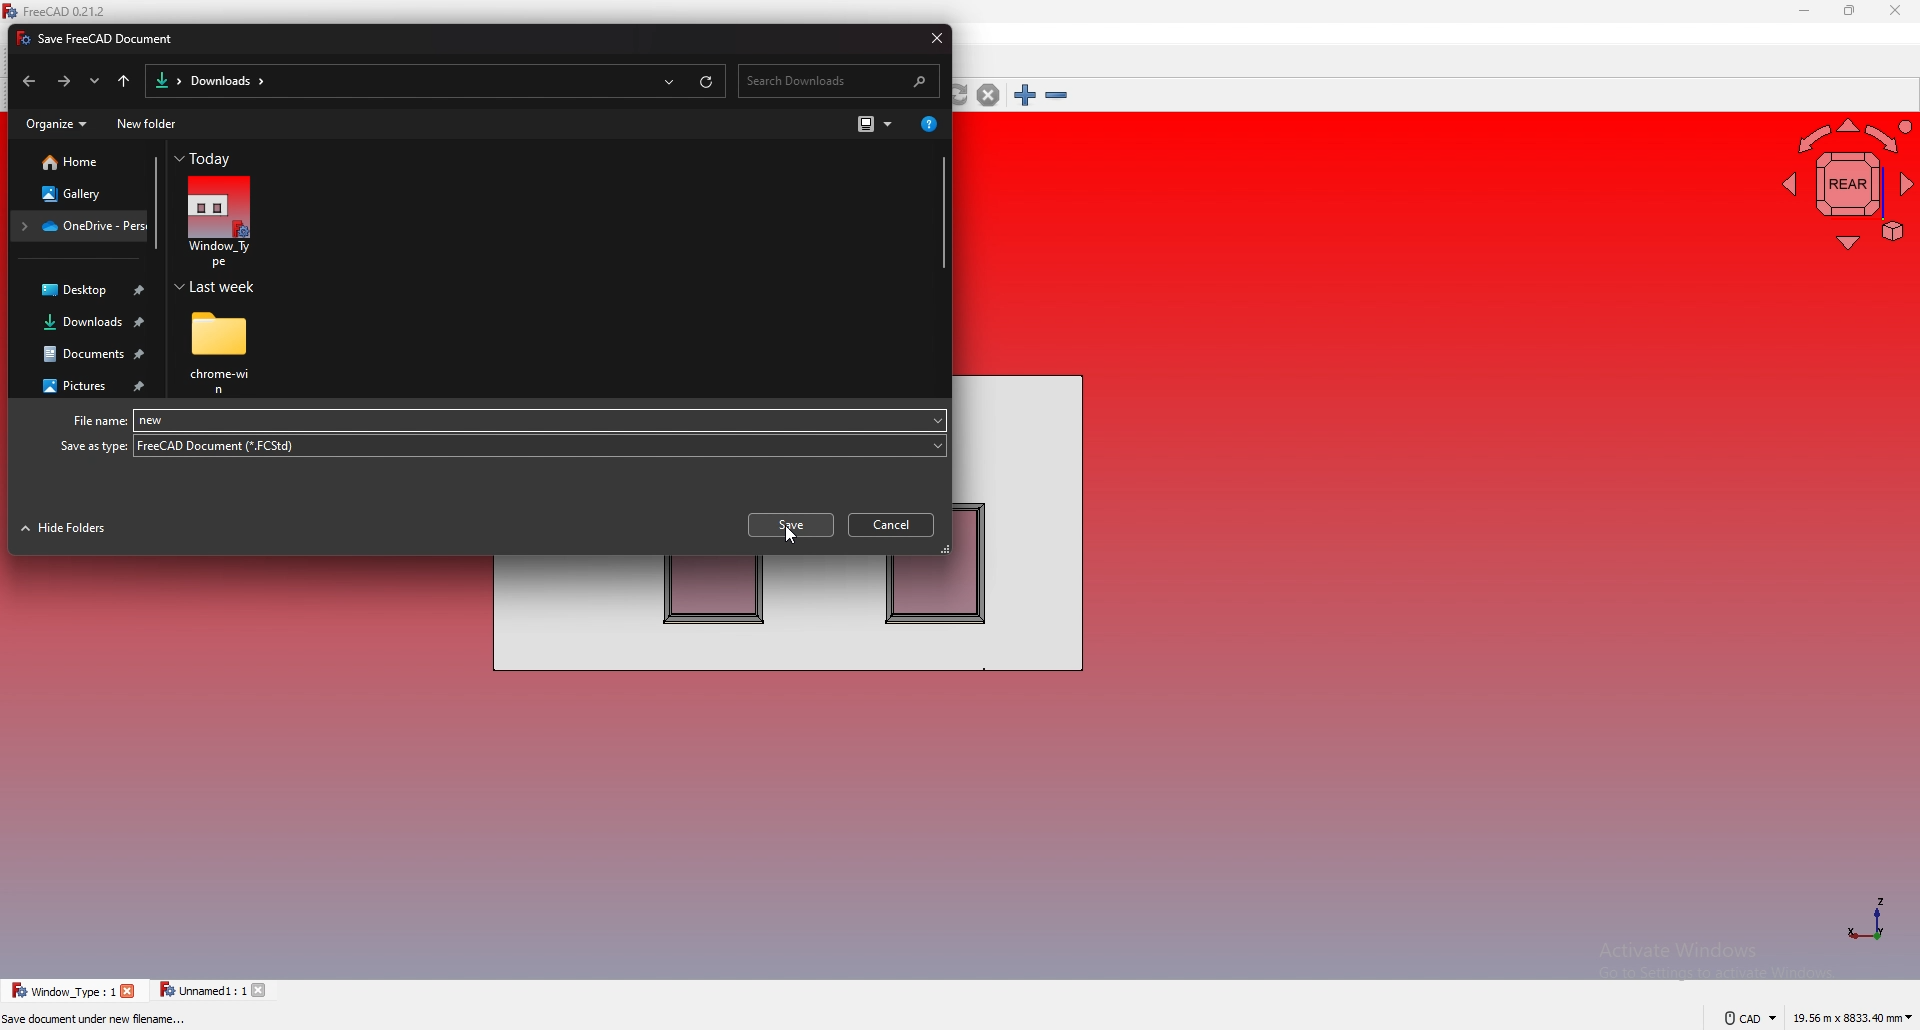 This screenshot has width=1920, height=1030. I want to click on pictures, so click(84, 386).